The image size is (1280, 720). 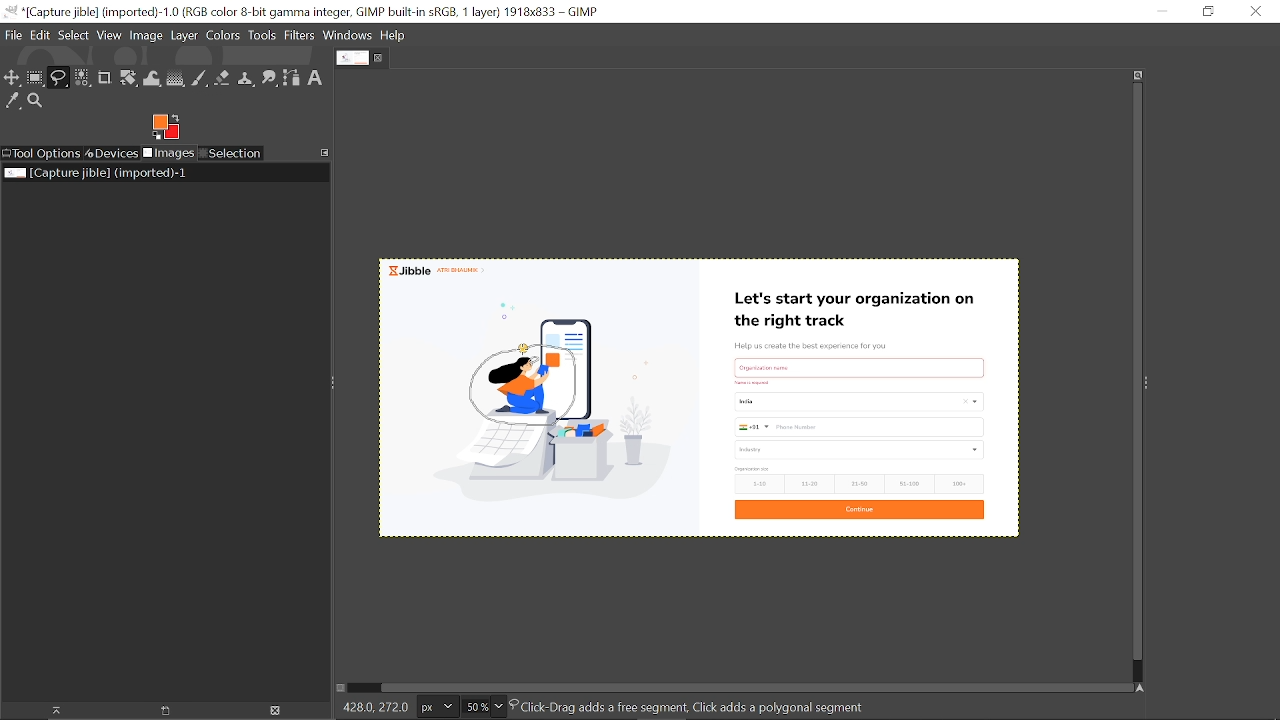 What do you see at coordinates (352, 58) in the screenshot?
I see `Current tab` at bounding box center [352, 58].